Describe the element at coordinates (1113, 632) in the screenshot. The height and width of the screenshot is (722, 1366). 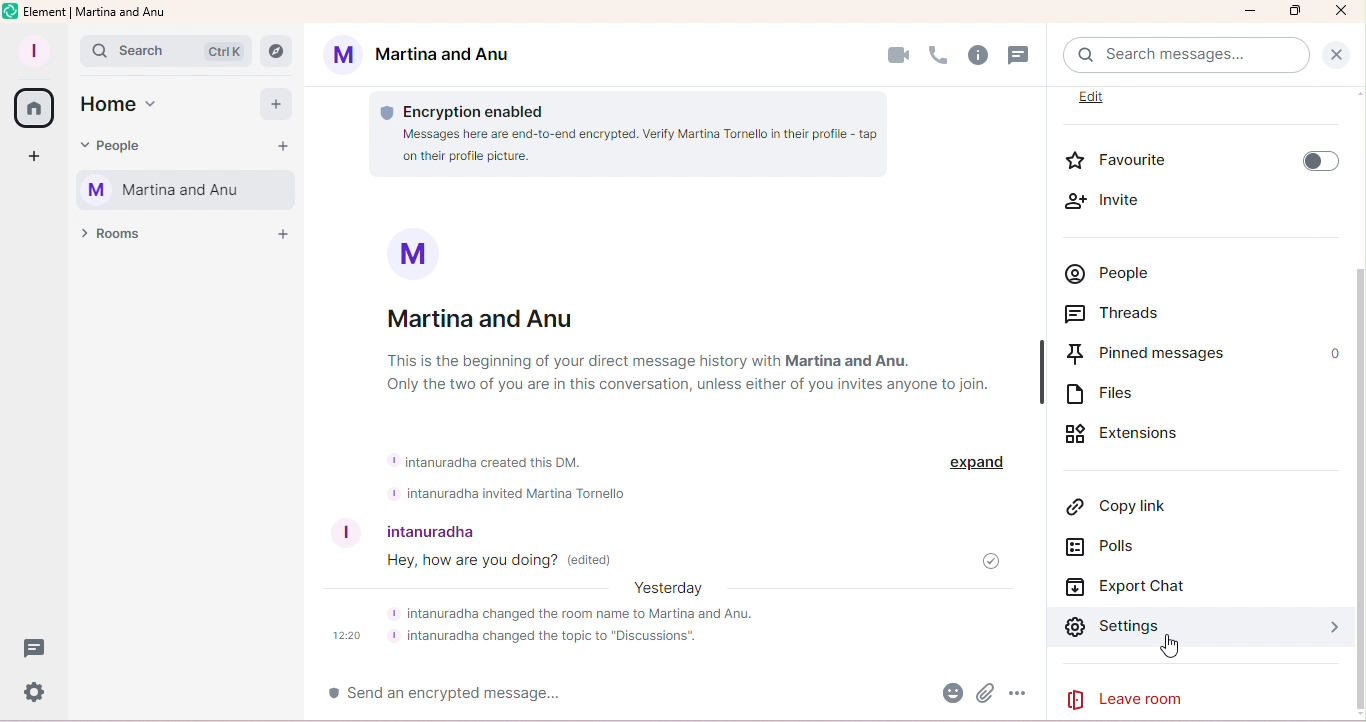
I see `Settings` at that location.